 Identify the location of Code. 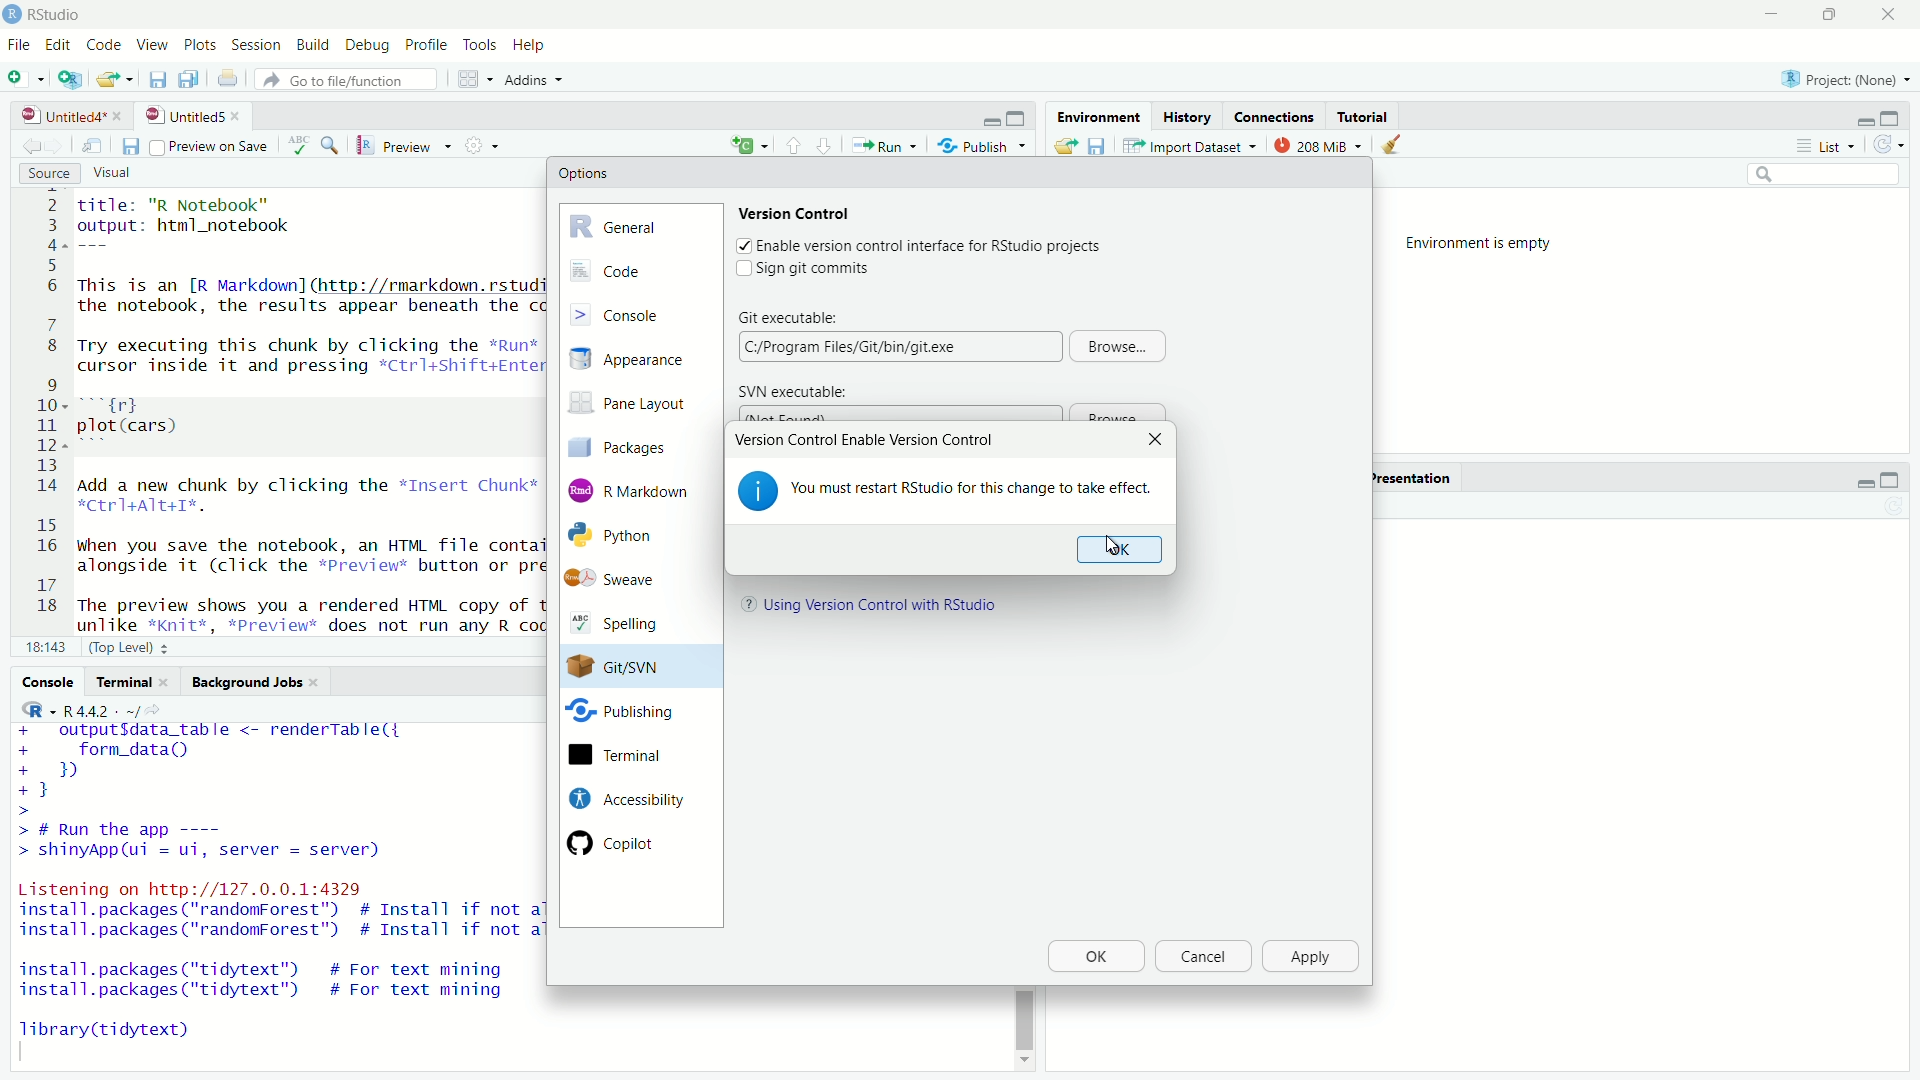
(102, 46).